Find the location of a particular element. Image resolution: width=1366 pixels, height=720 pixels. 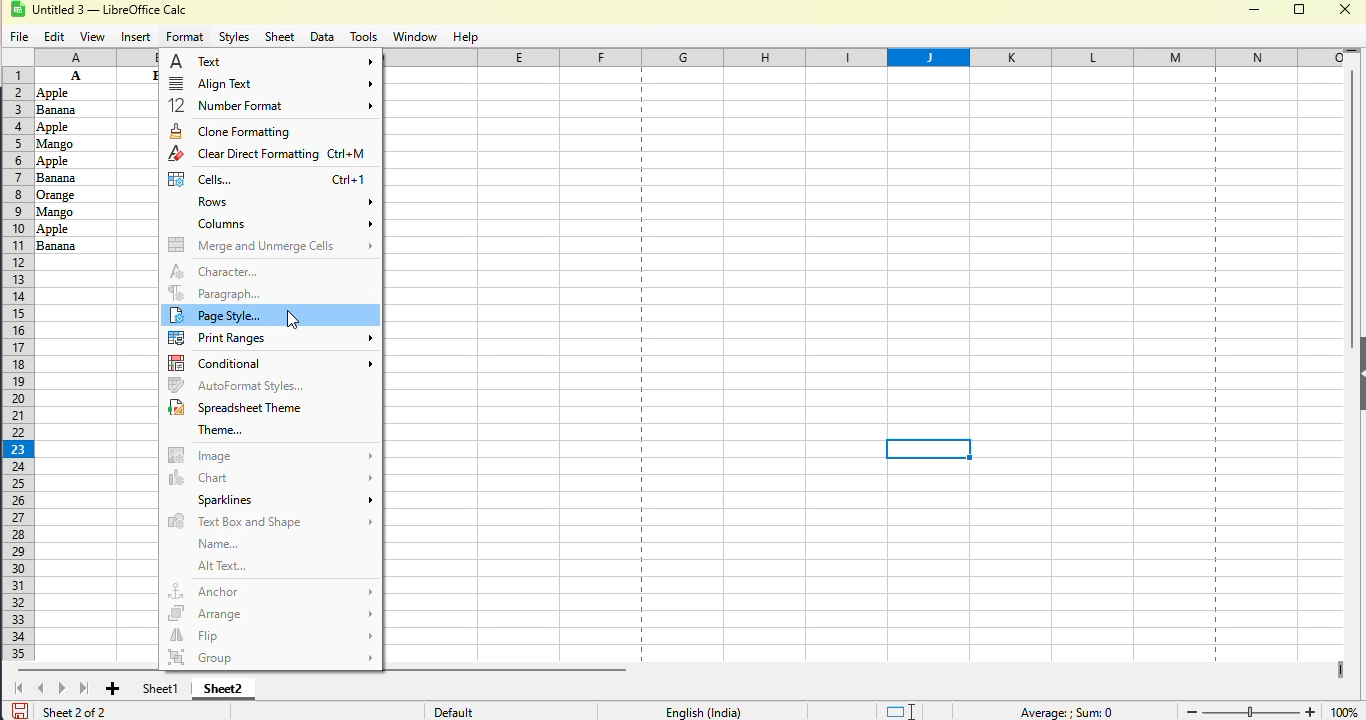

window is located at coordinates (414, 37).